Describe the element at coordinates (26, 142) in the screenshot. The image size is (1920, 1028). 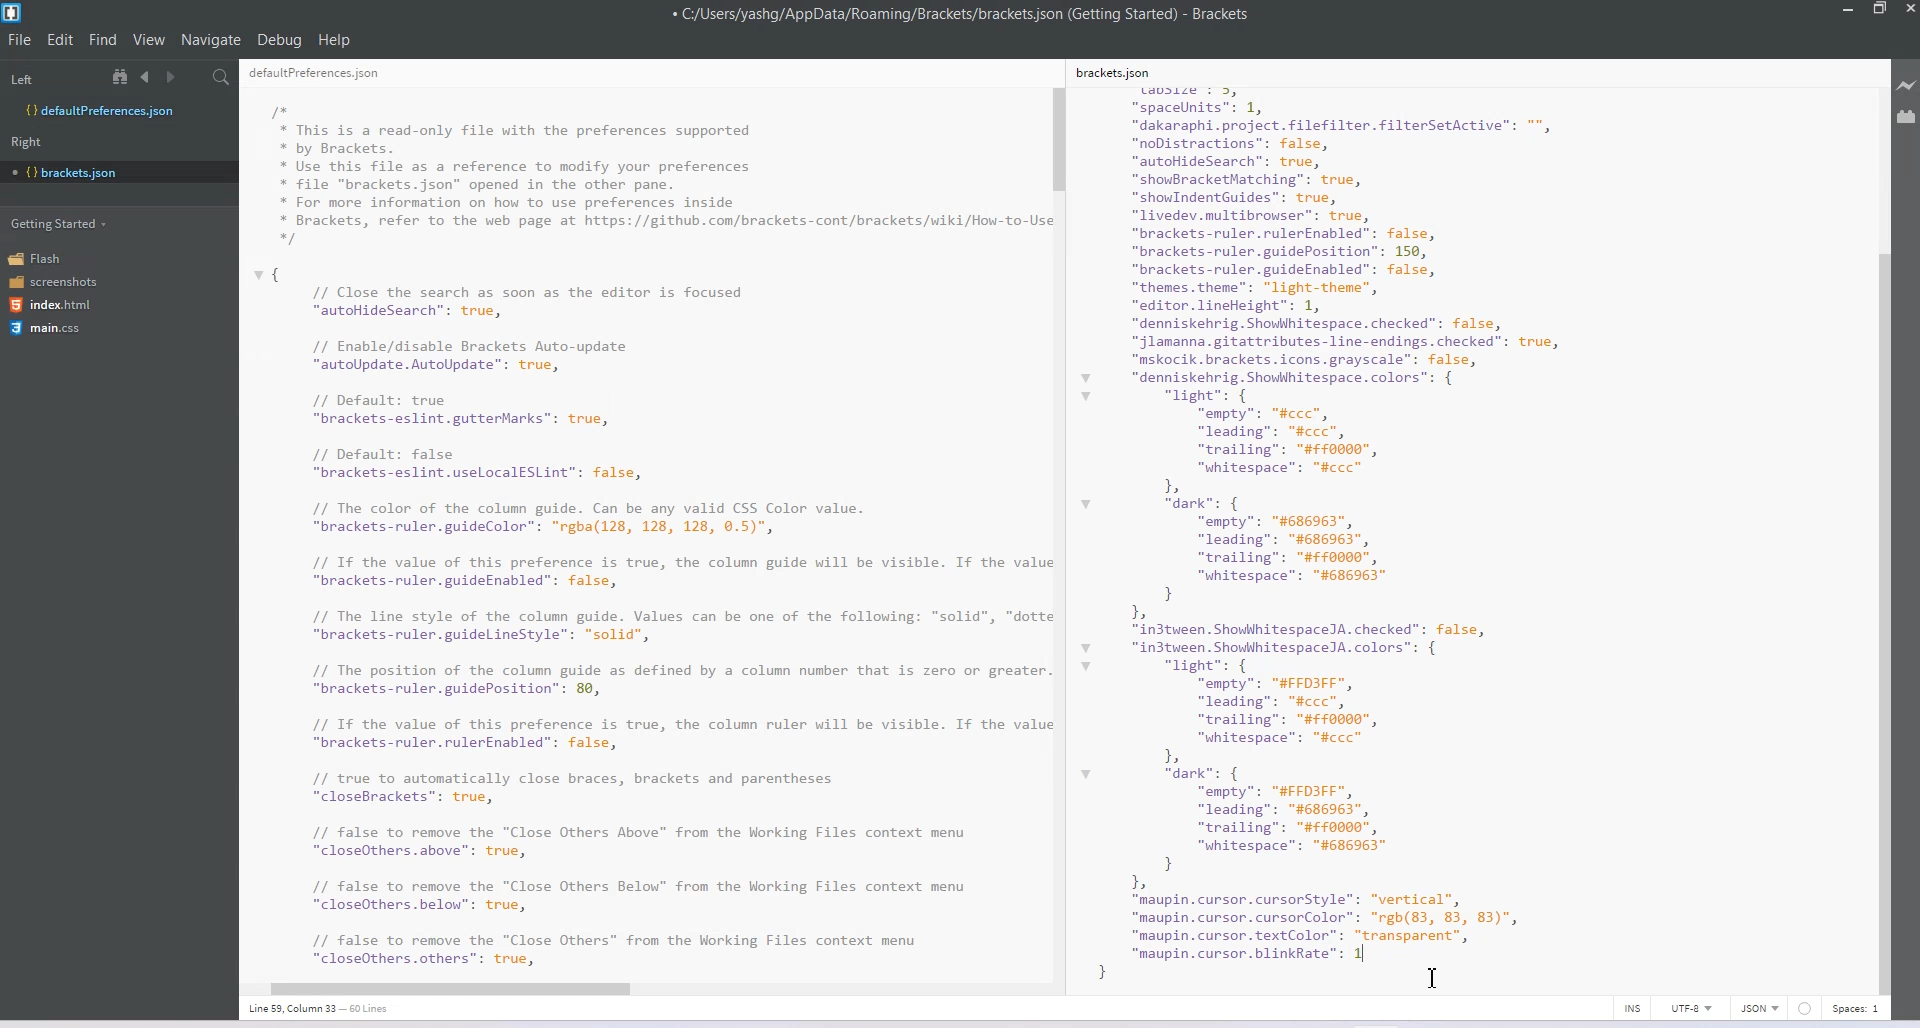
I see `Right` at that location.